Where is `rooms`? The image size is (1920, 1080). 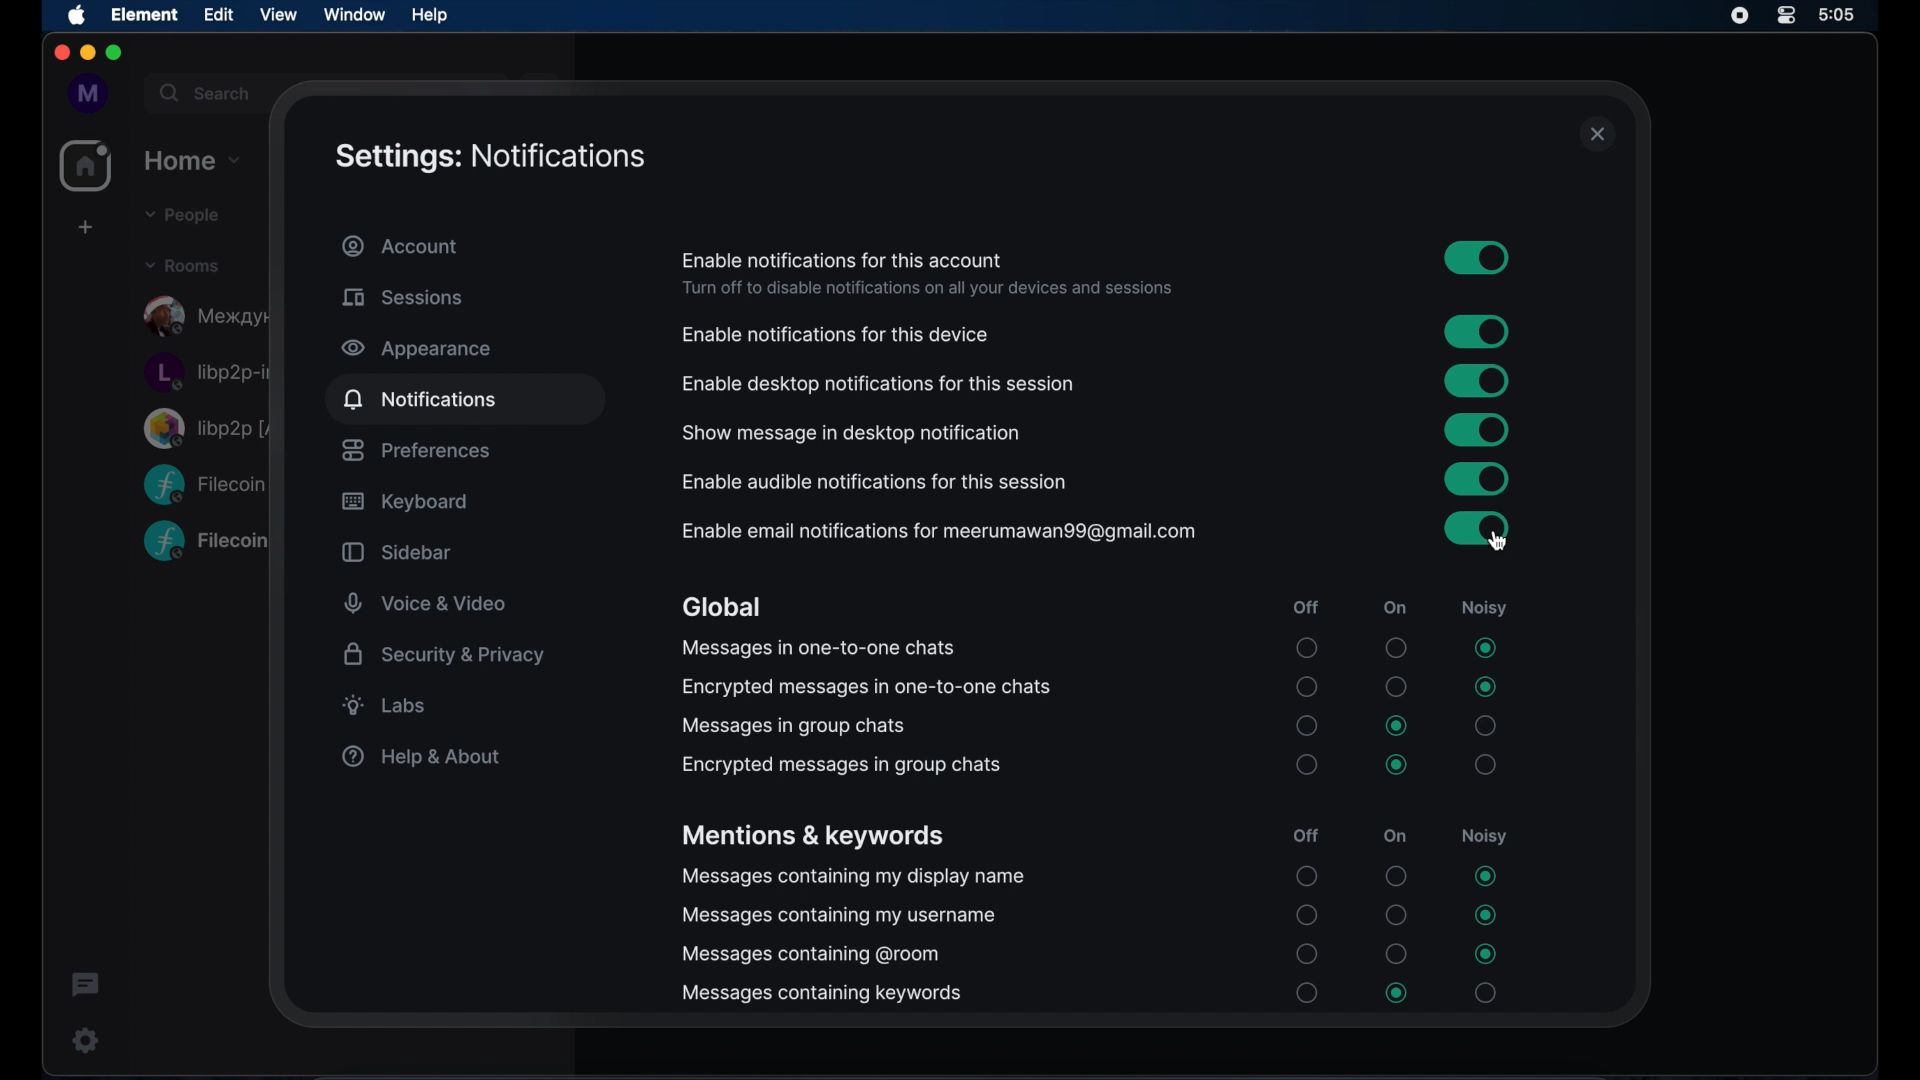
rooms is located at coordinates (182, 264).